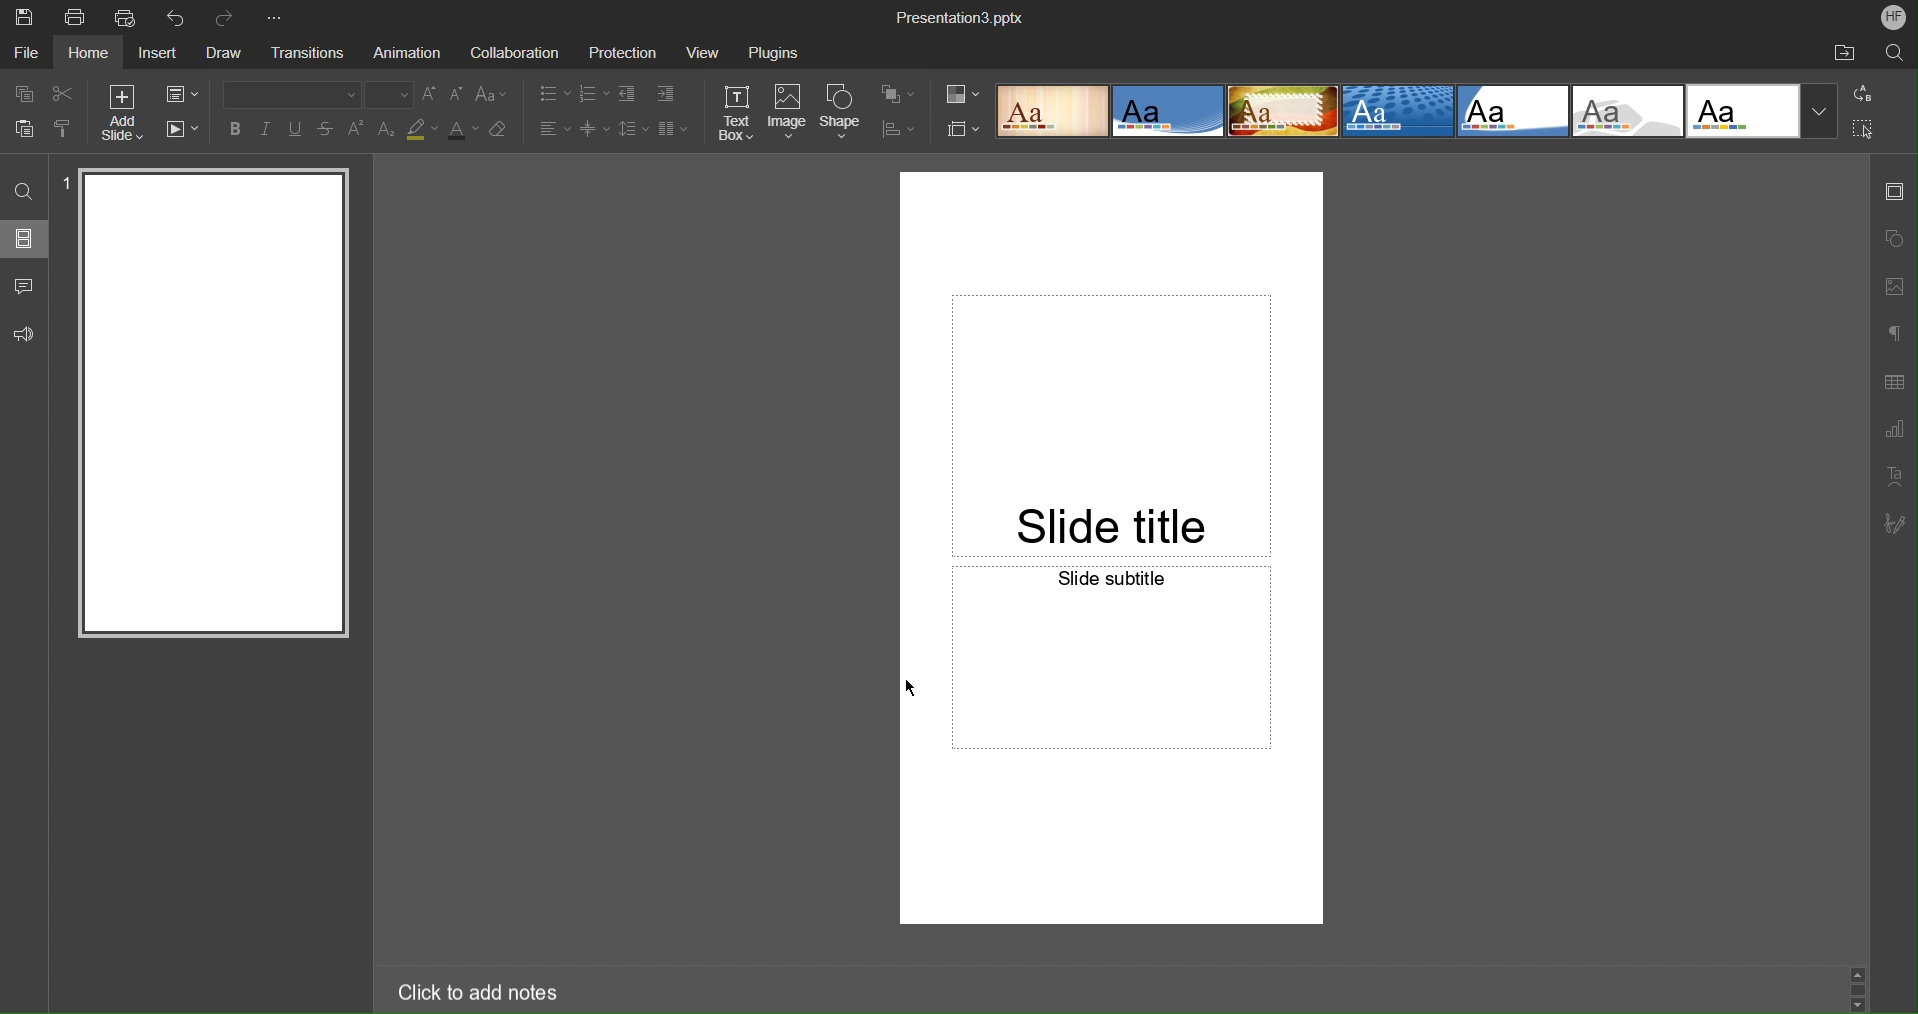 The height and width of the screenshot is (1014, 1918). Describe the element at coordinates (1893, 197) in the screenshot. I see `Slide Settings` at that location.